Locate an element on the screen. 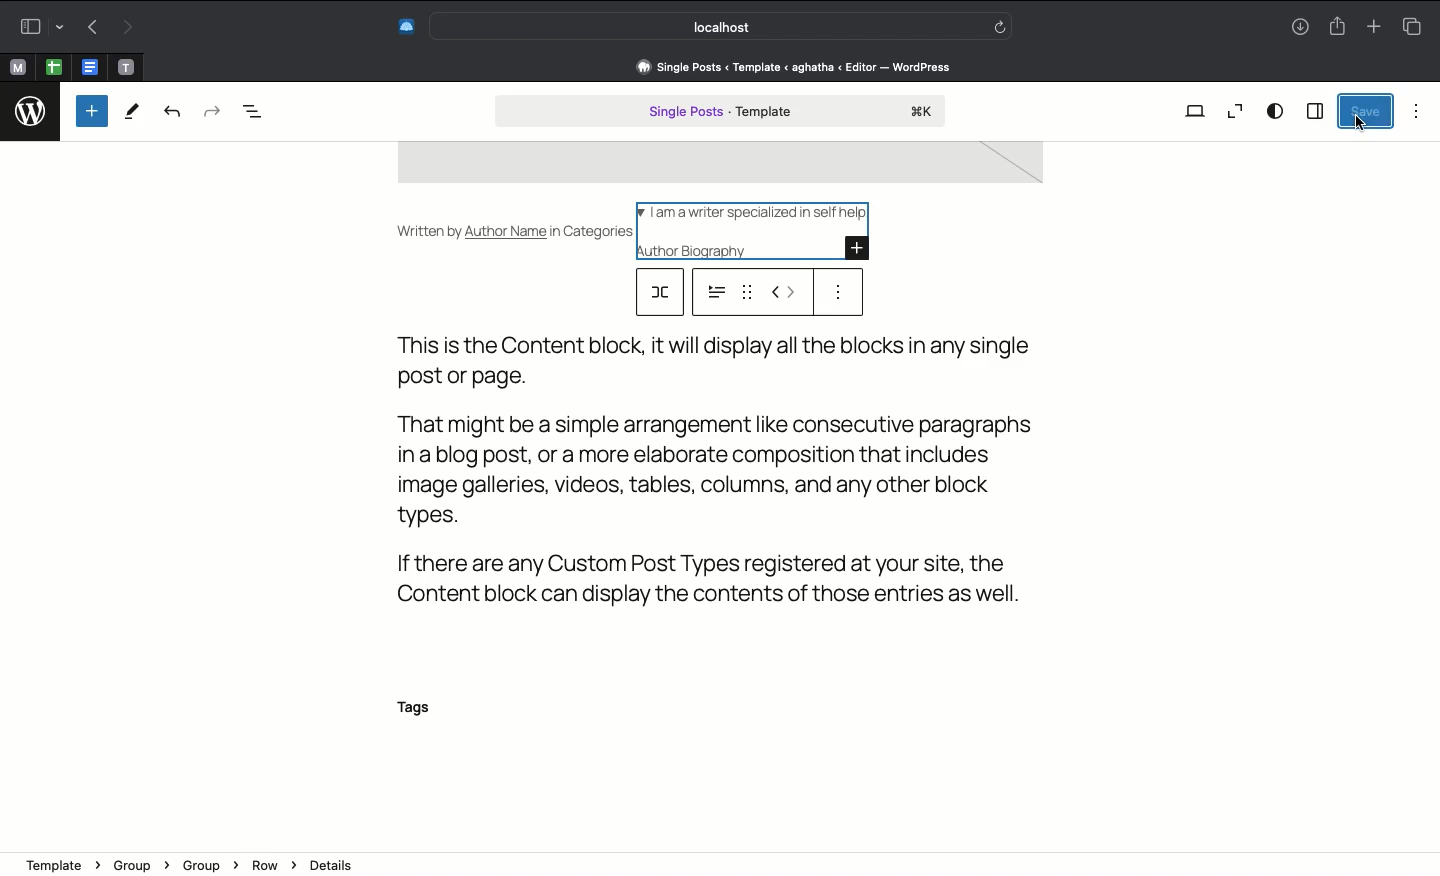 The height and width of the screenshot is (876, 1440). drag is located at coordinates (744, 292).